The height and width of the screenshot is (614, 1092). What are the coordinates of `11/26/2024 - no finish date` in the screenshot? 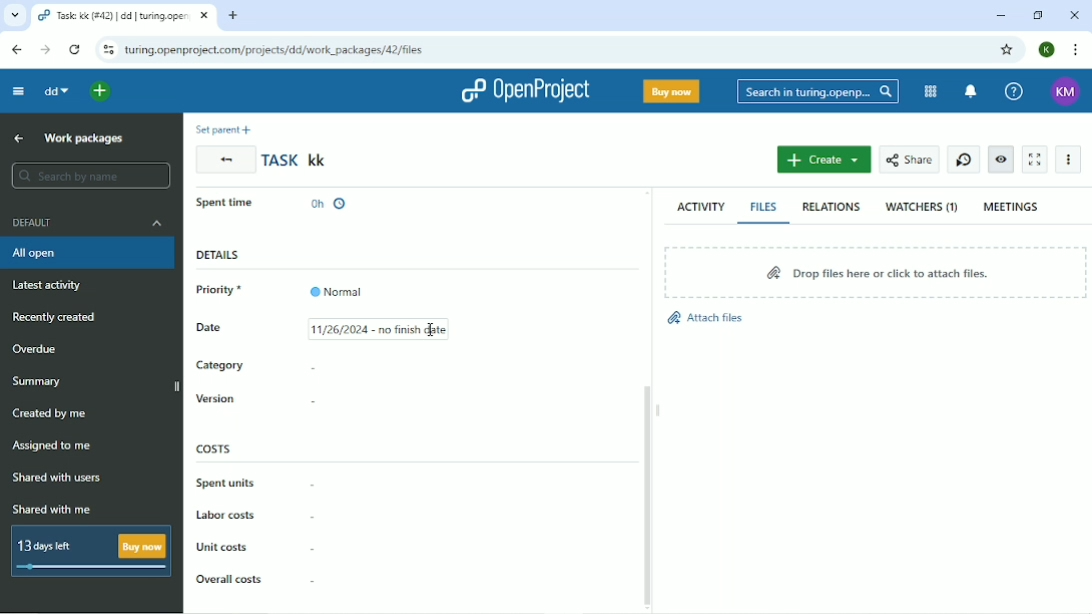 It's located at (388, 329).